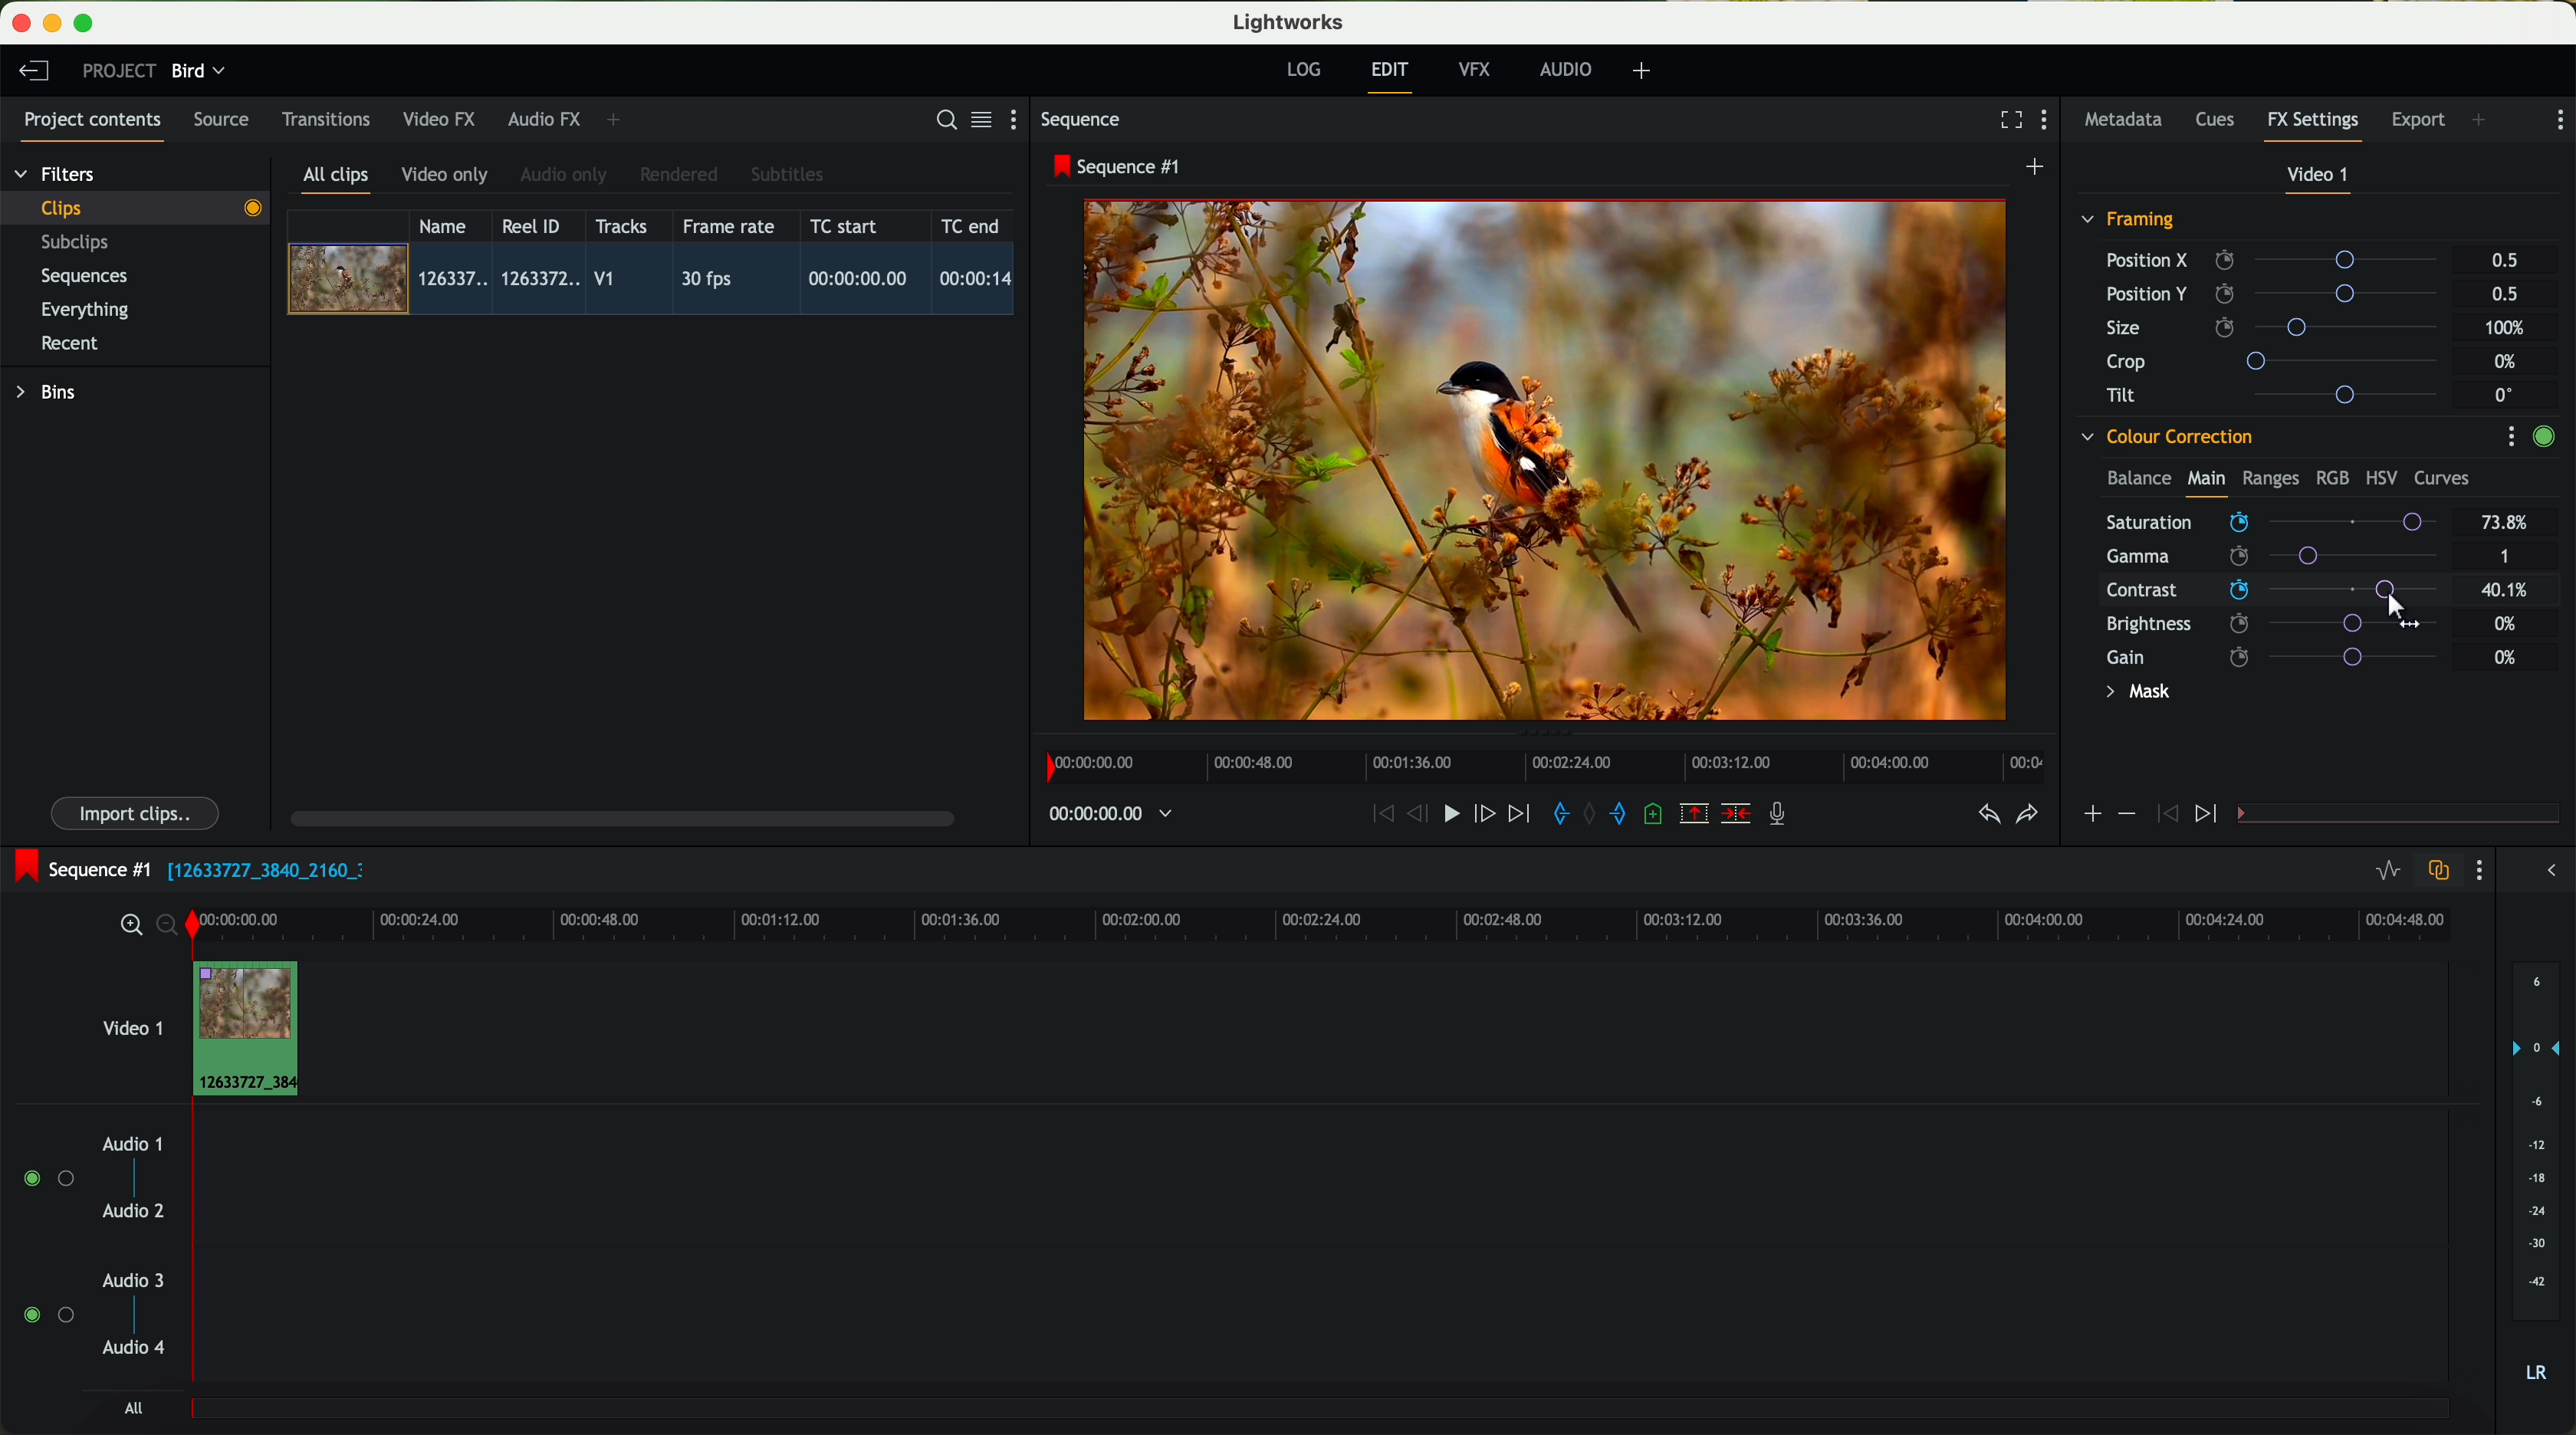  What do you see at coordinates (2269, 590) in the screenshot?
I see `click on contrast` at bounding box center [2269, 590].